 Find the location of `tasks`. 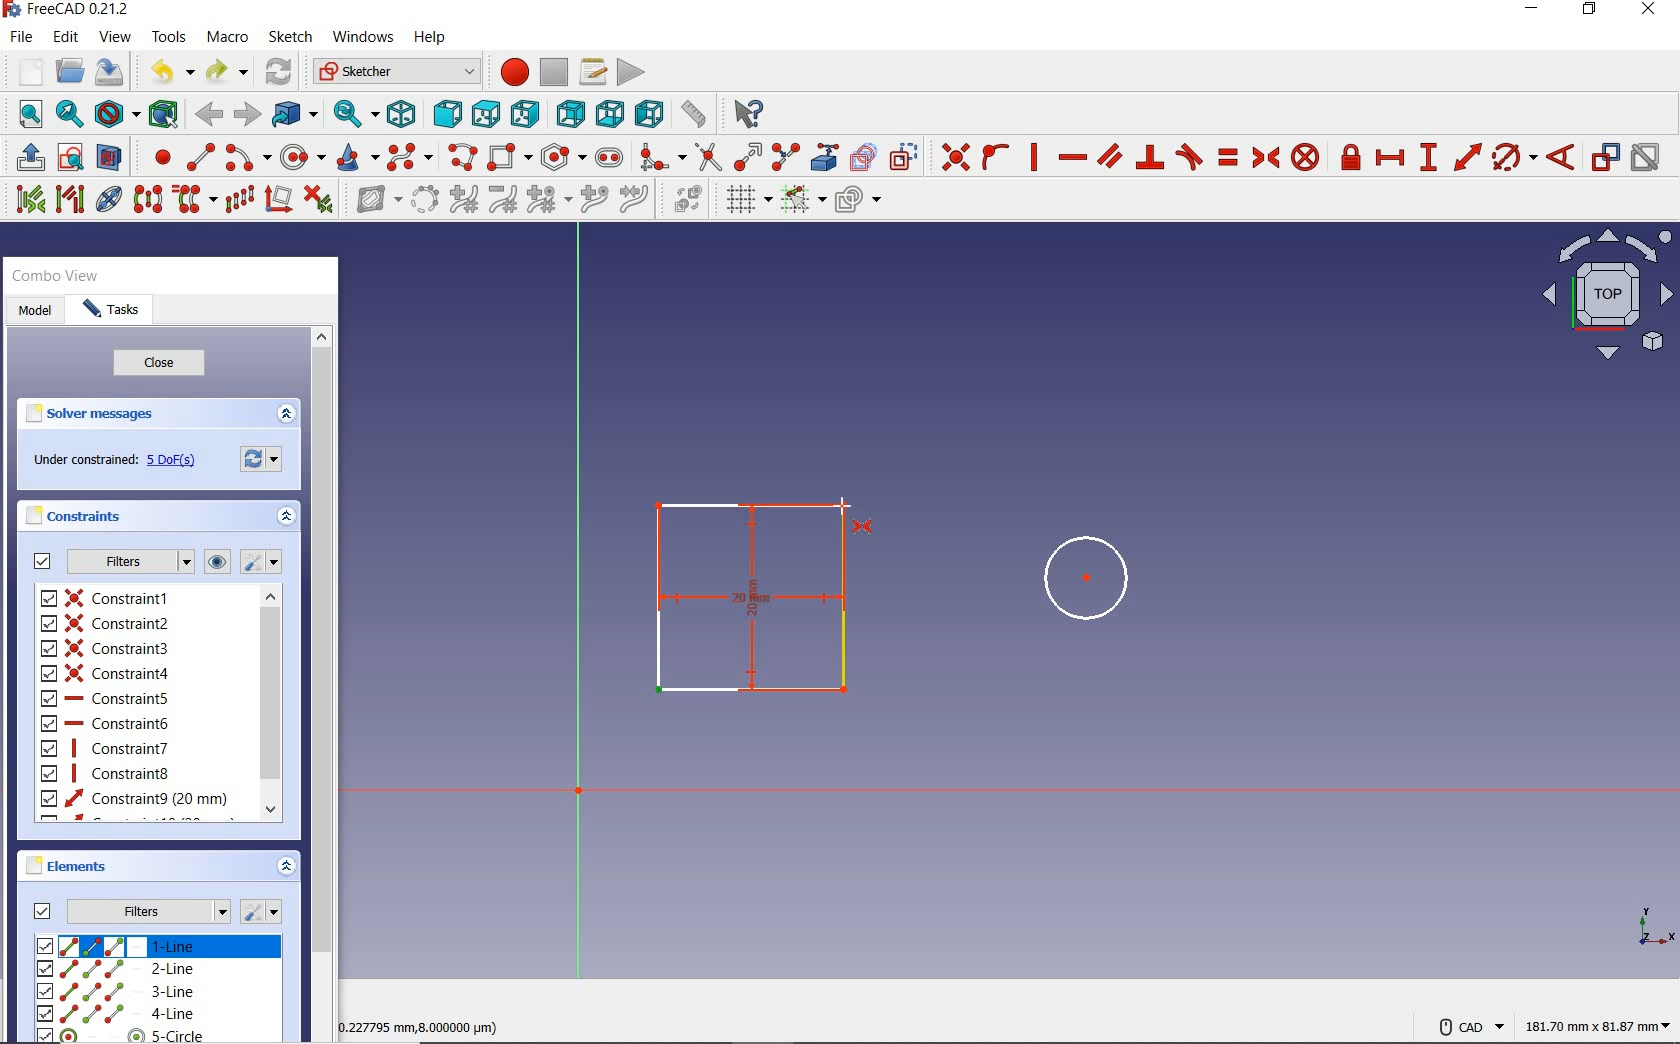

tasks is located at coordinates (115, 309).